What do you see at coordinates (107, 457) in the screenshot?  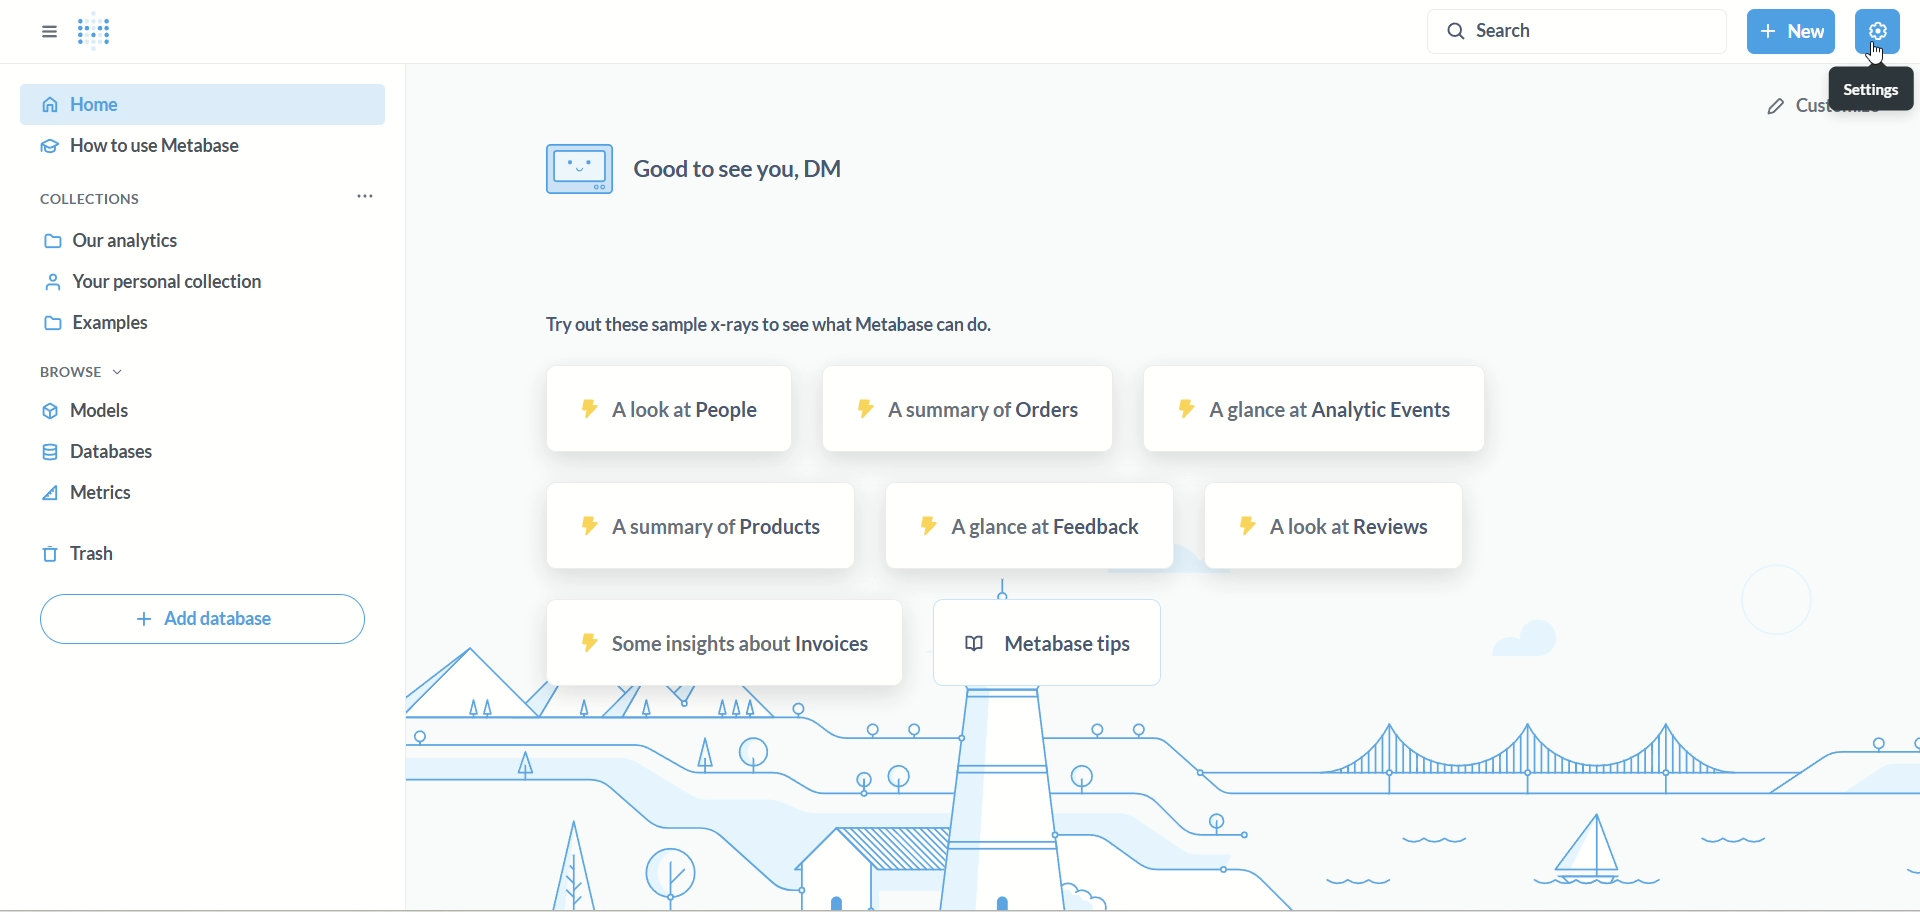 I see `databases` at bounding box center [107, 457].